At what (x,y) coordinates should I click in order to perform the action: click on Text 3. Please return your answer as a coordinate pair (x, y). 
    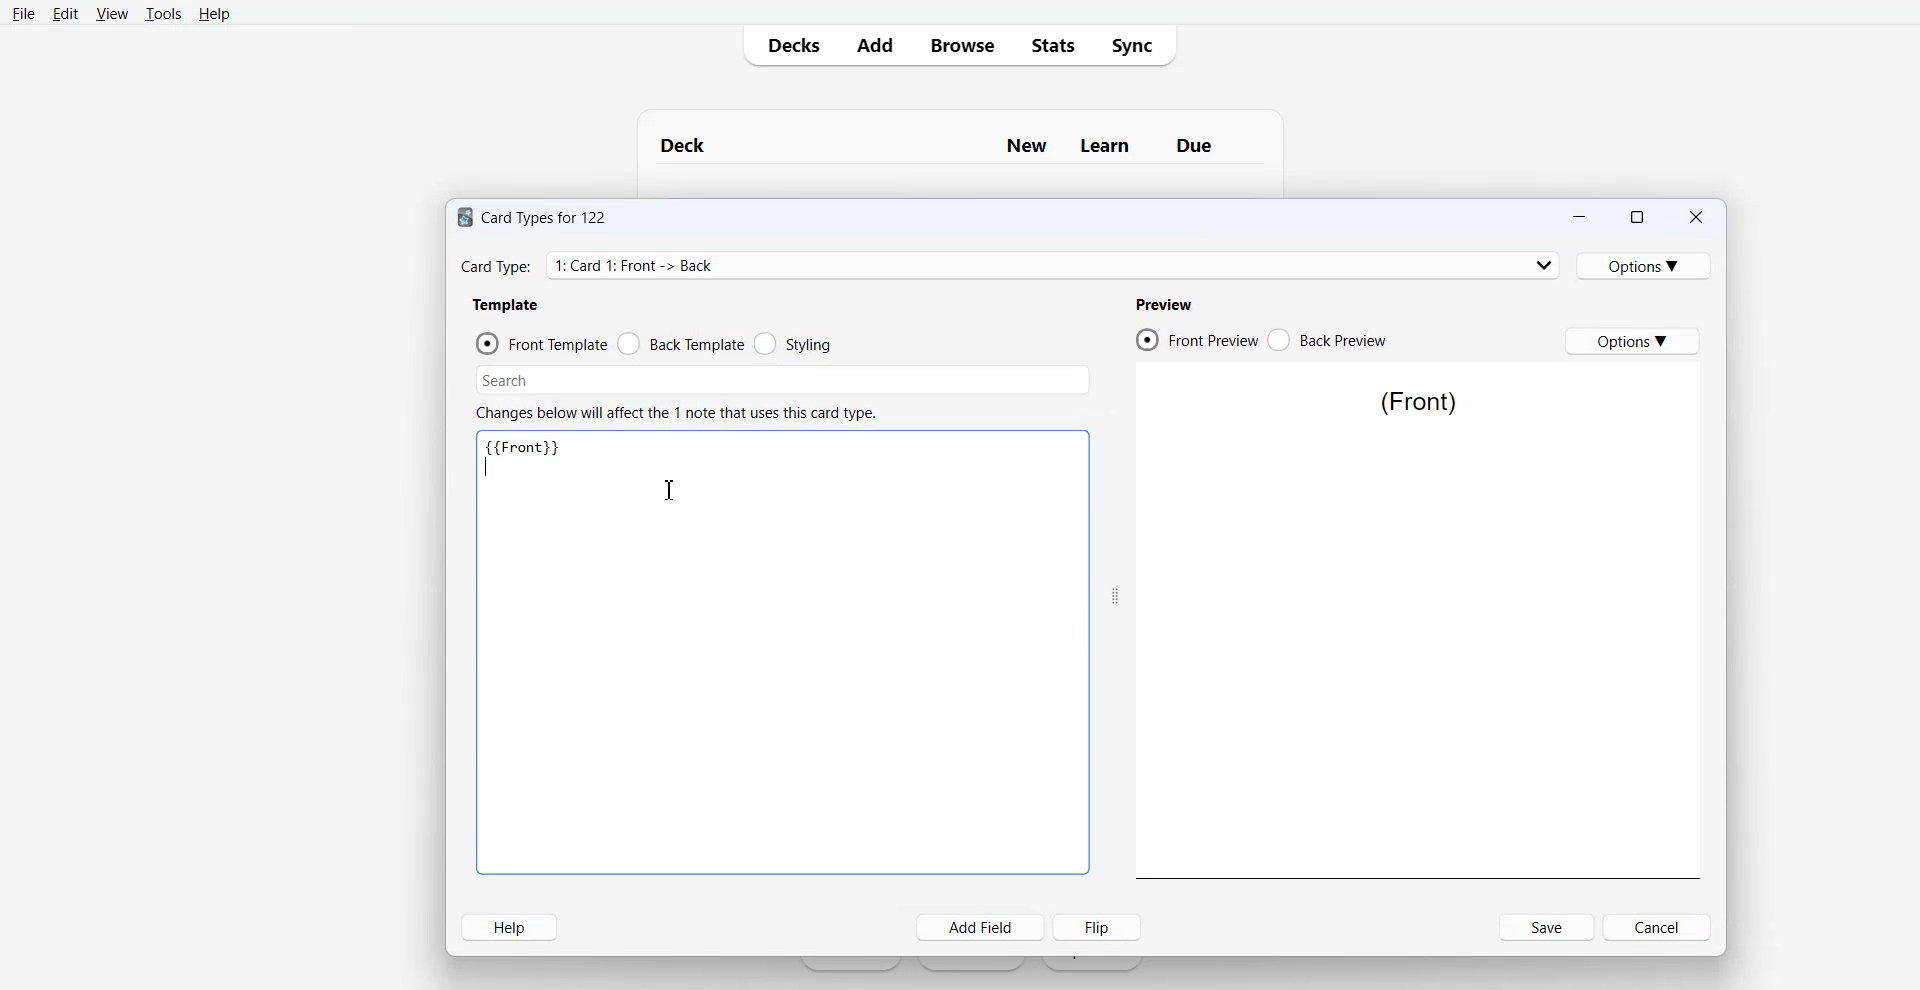
    Looking at the image, I should click on (1421, 404).